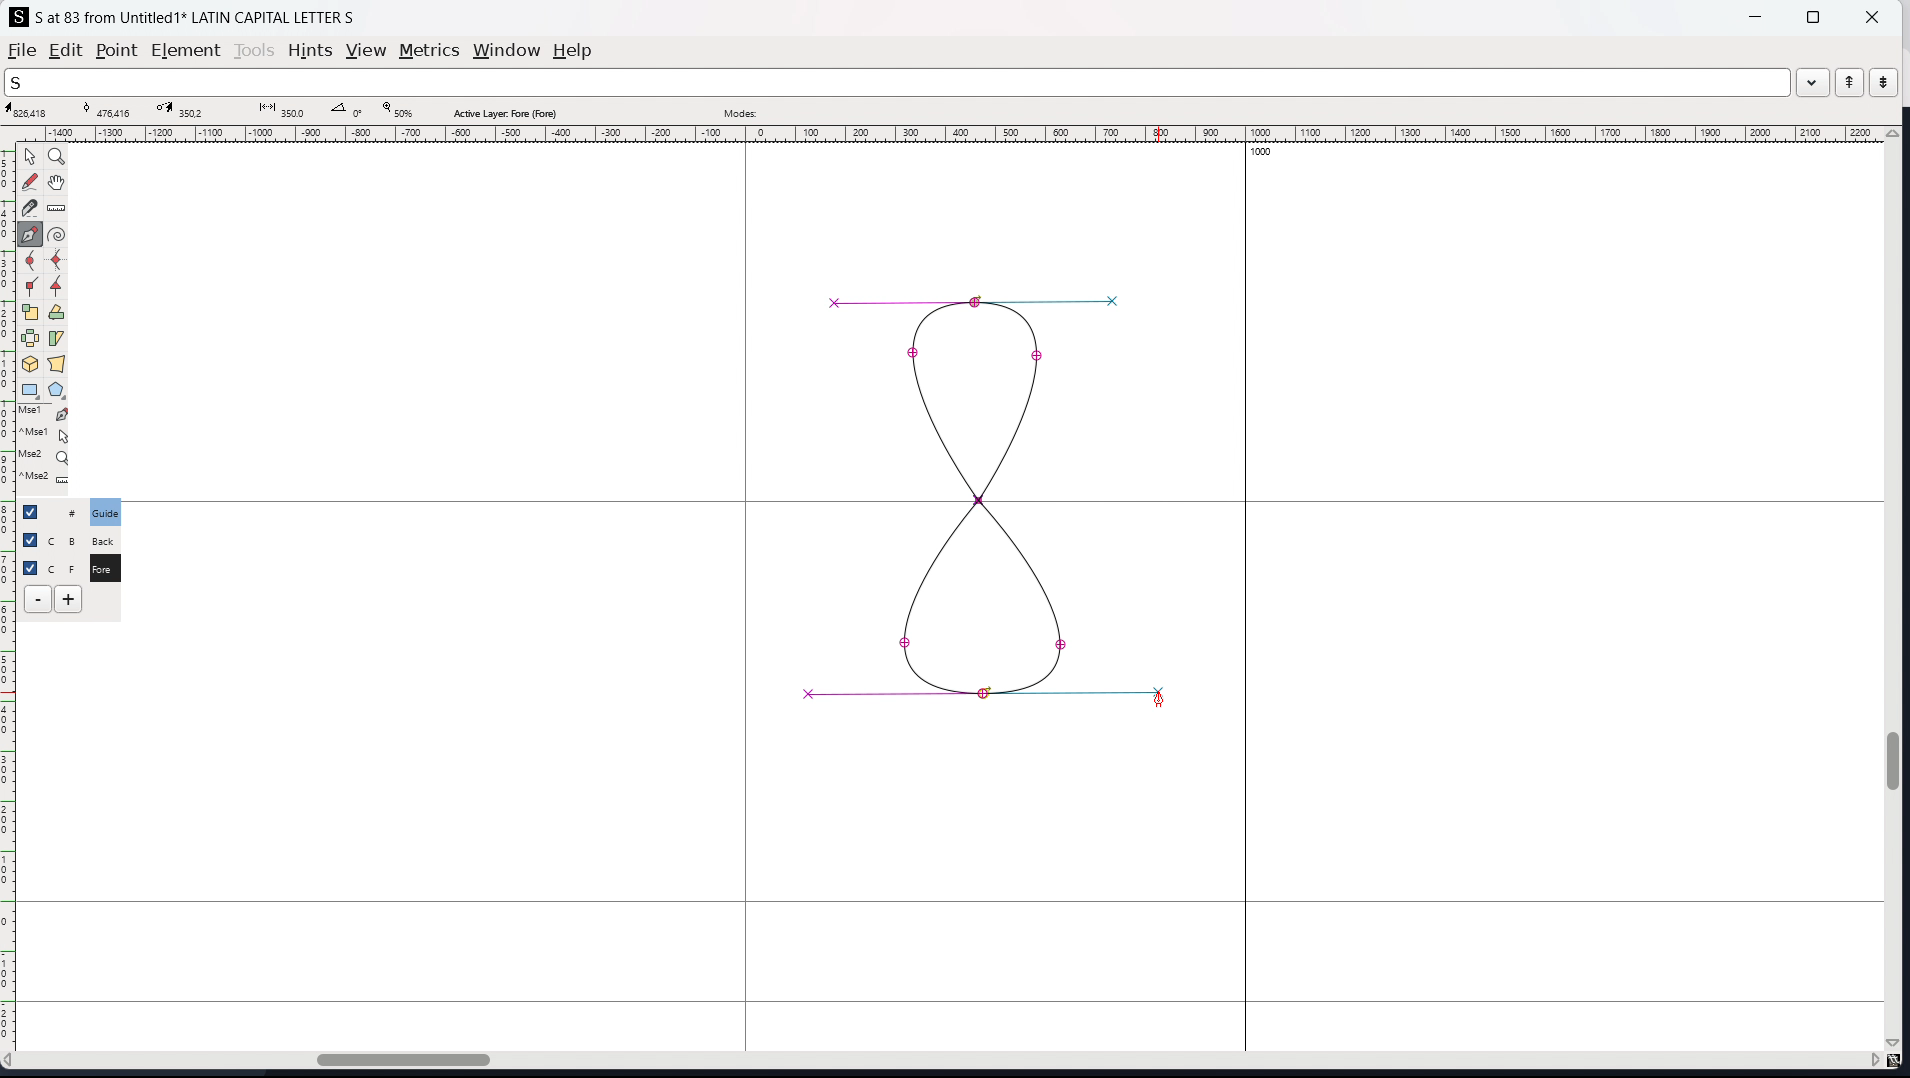 The height and width of the screenshot is (1078, 1910). I want to click on ^Mse1, so click(45, 435).